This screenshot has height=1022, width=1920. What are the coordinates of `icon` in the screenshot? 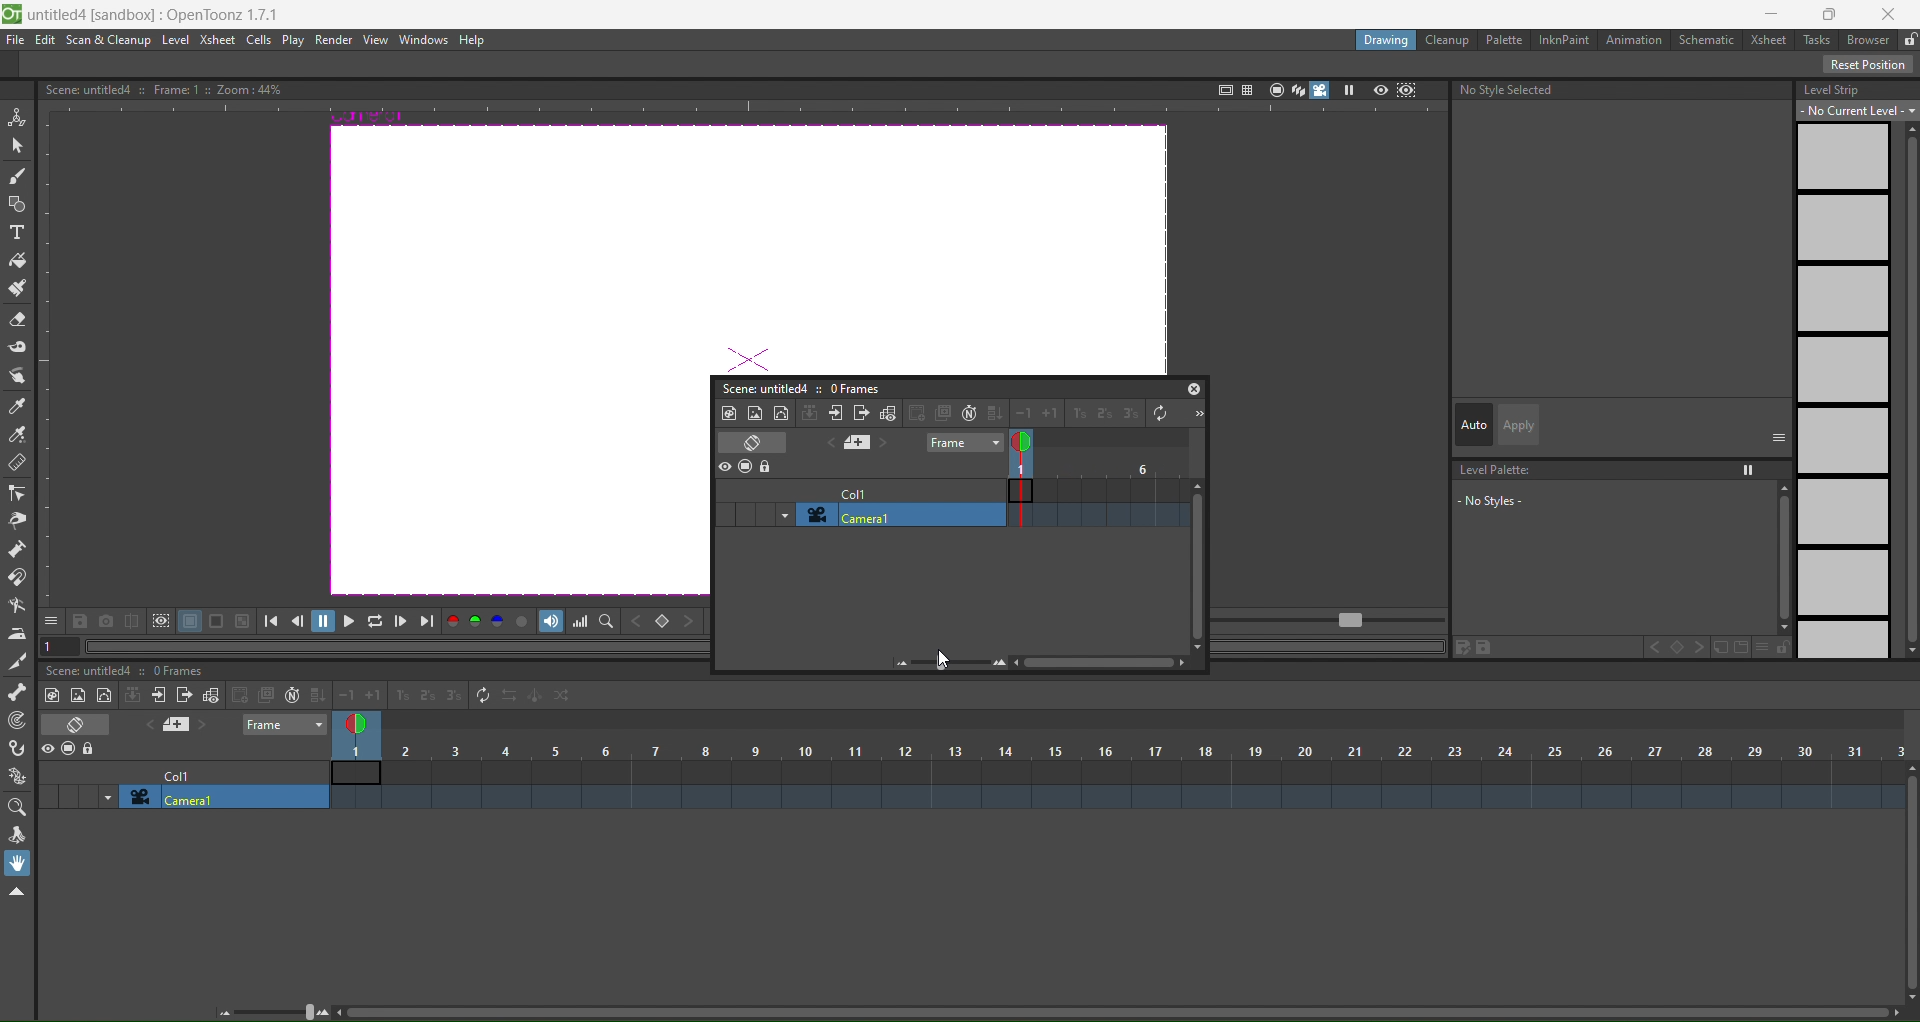 It's located at (746, 467).